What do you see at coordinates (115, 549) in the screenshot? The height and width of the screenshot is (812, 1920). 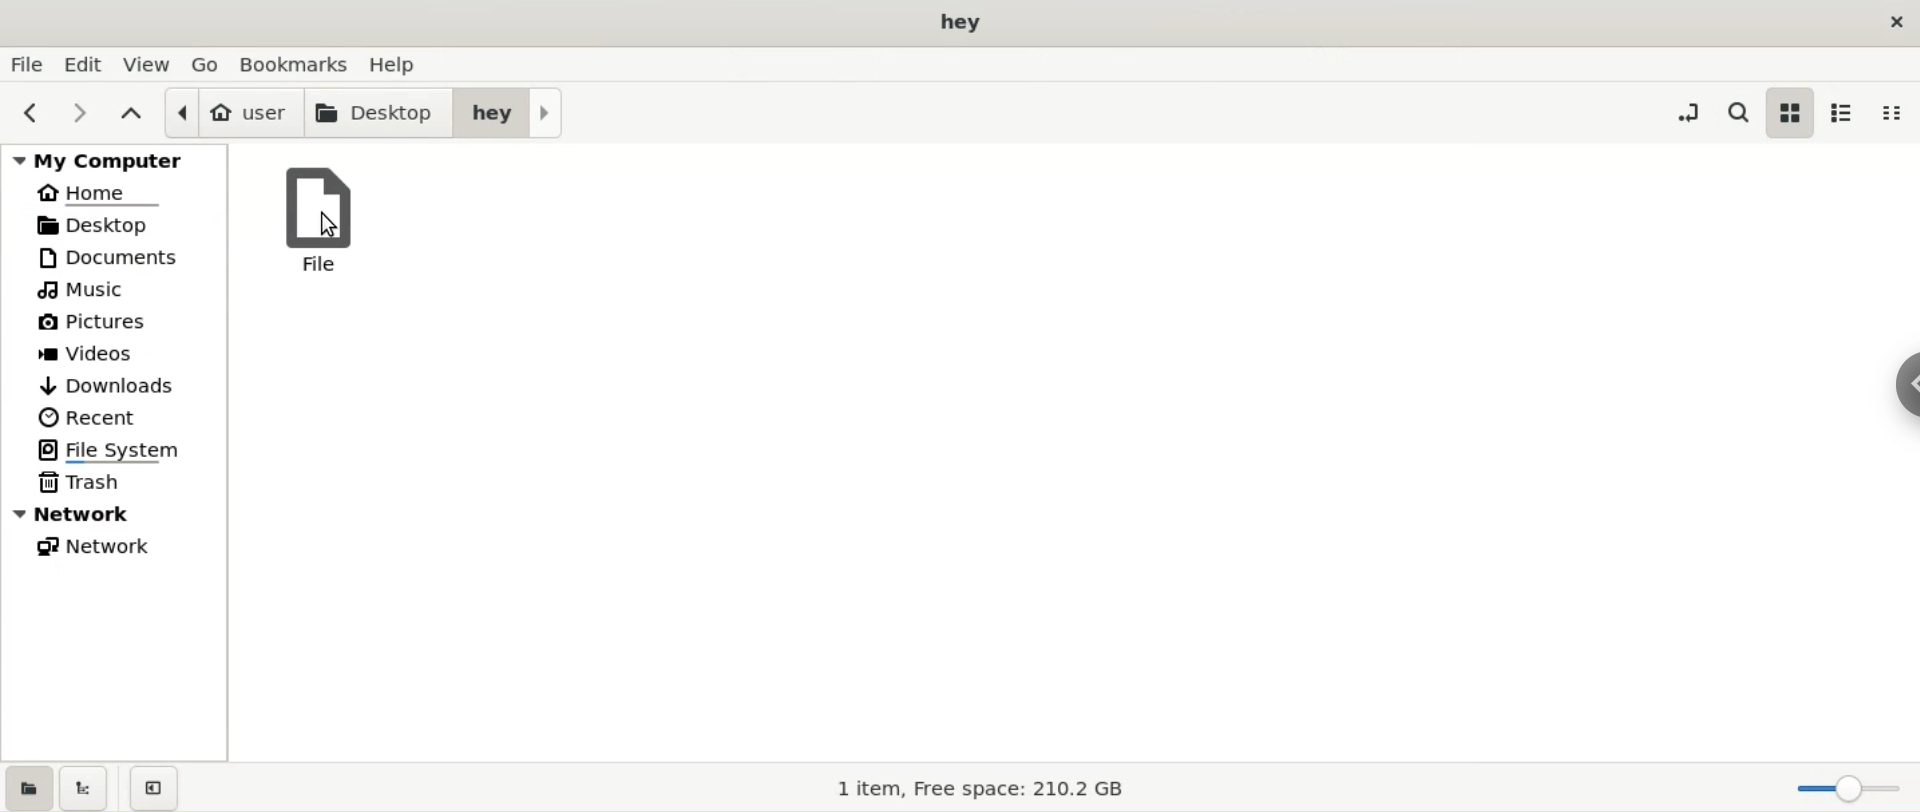 I see `network` at bounding box center [115, 549].